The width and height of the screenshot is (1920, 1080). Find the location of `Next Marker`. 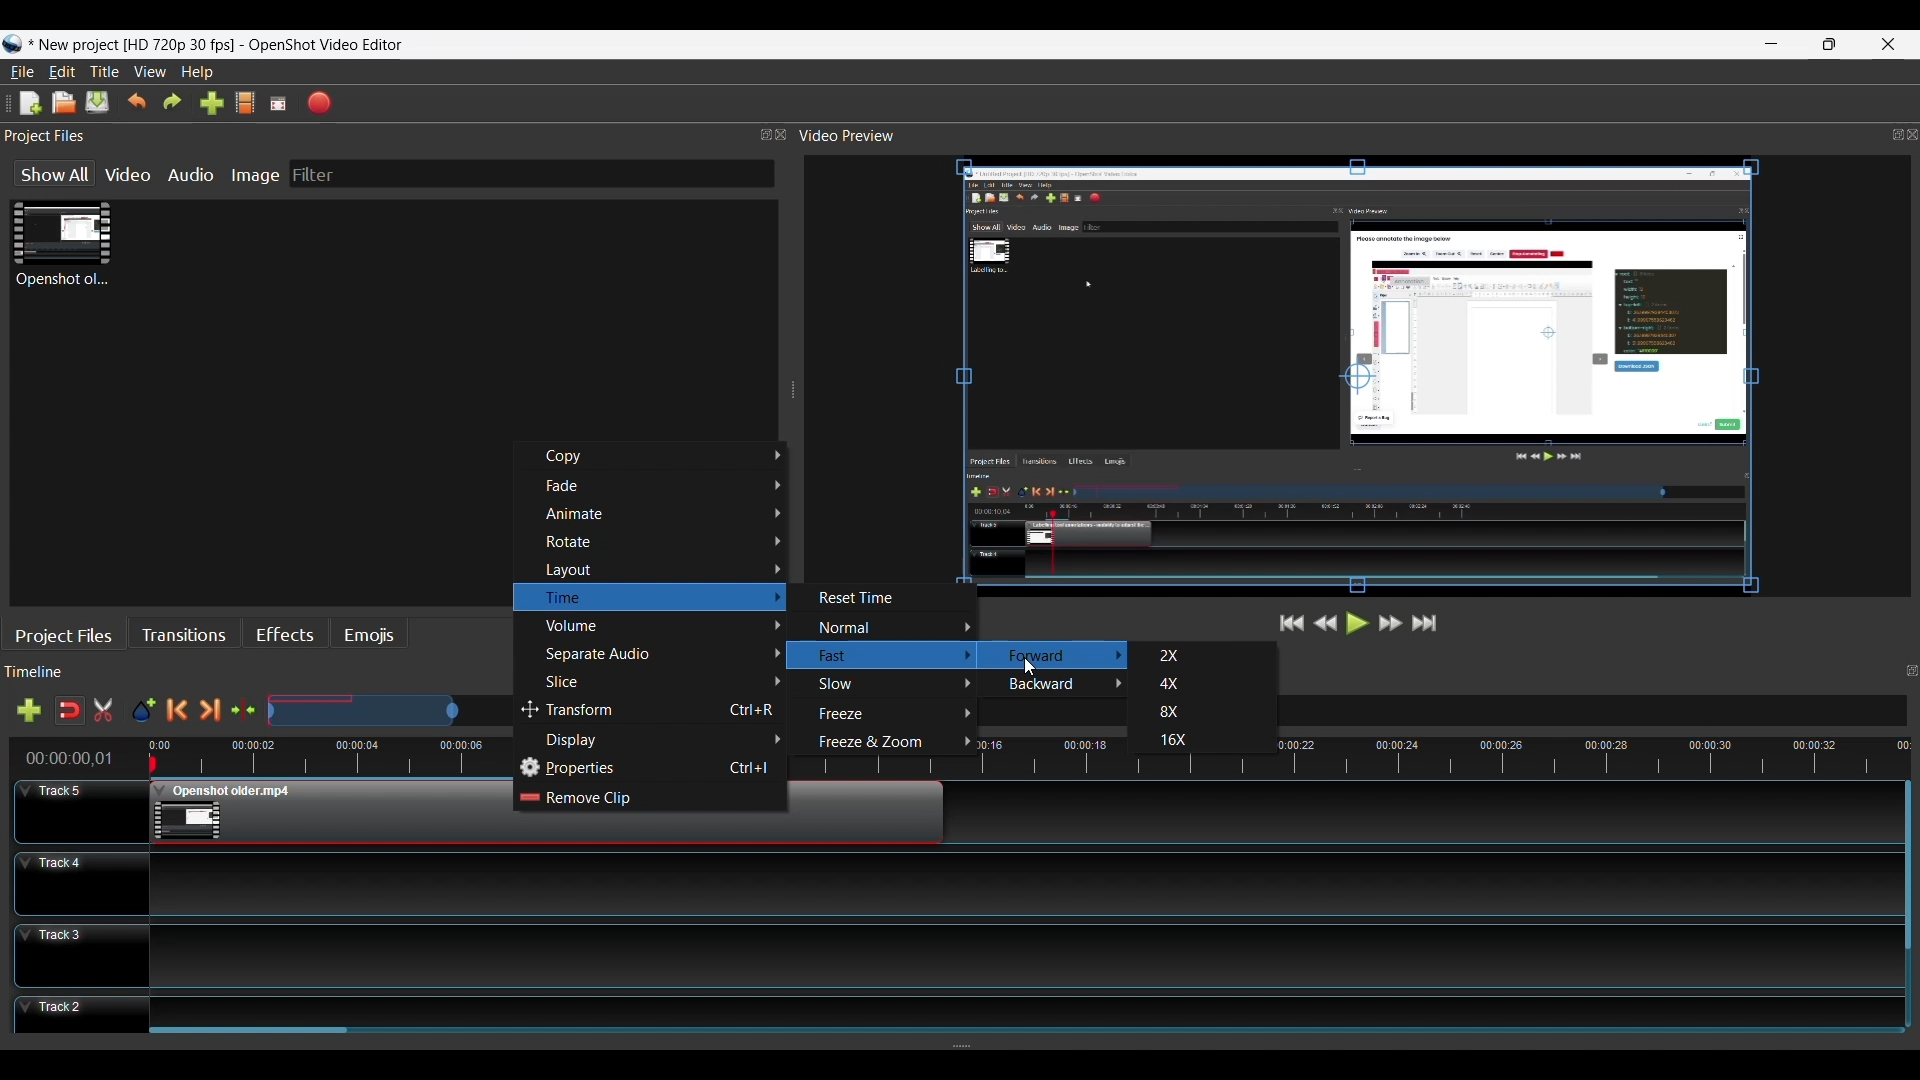

Next Marker is located at coordinates (208, 711).